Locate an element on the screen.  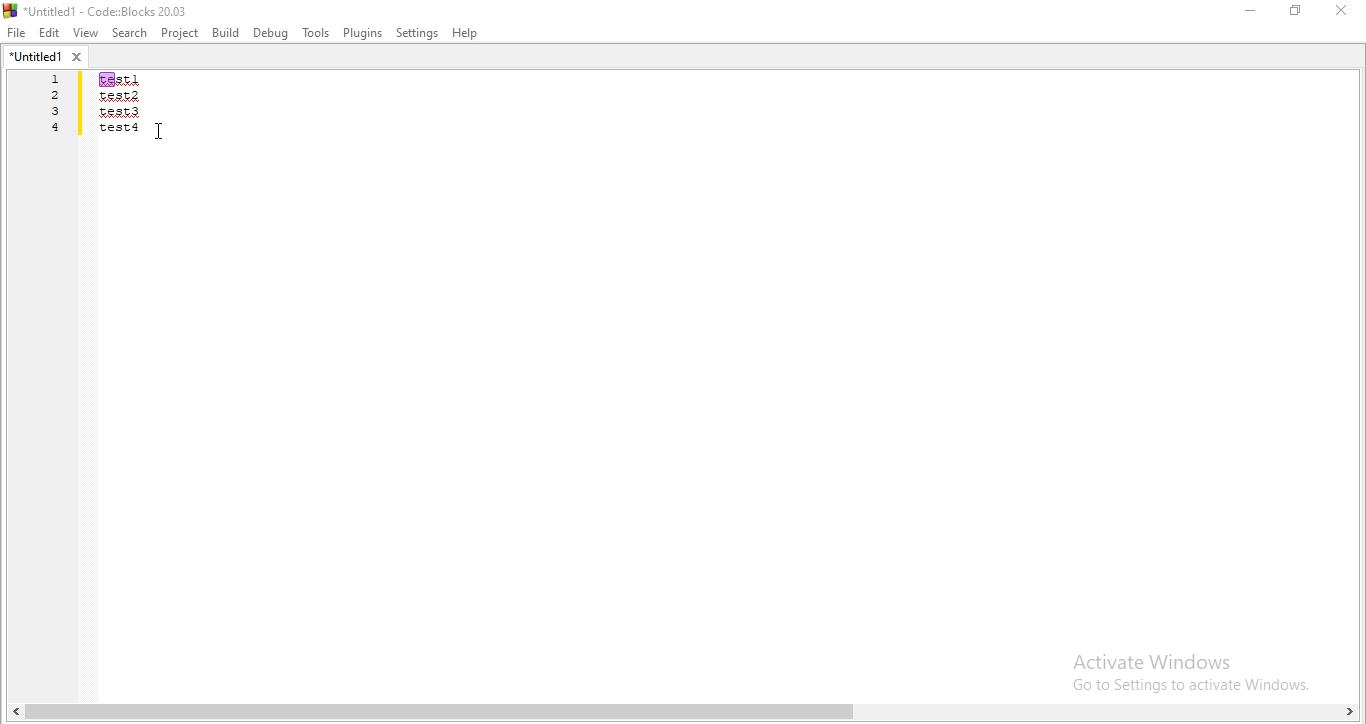
untitled tab is located at coordinates (45, 58).